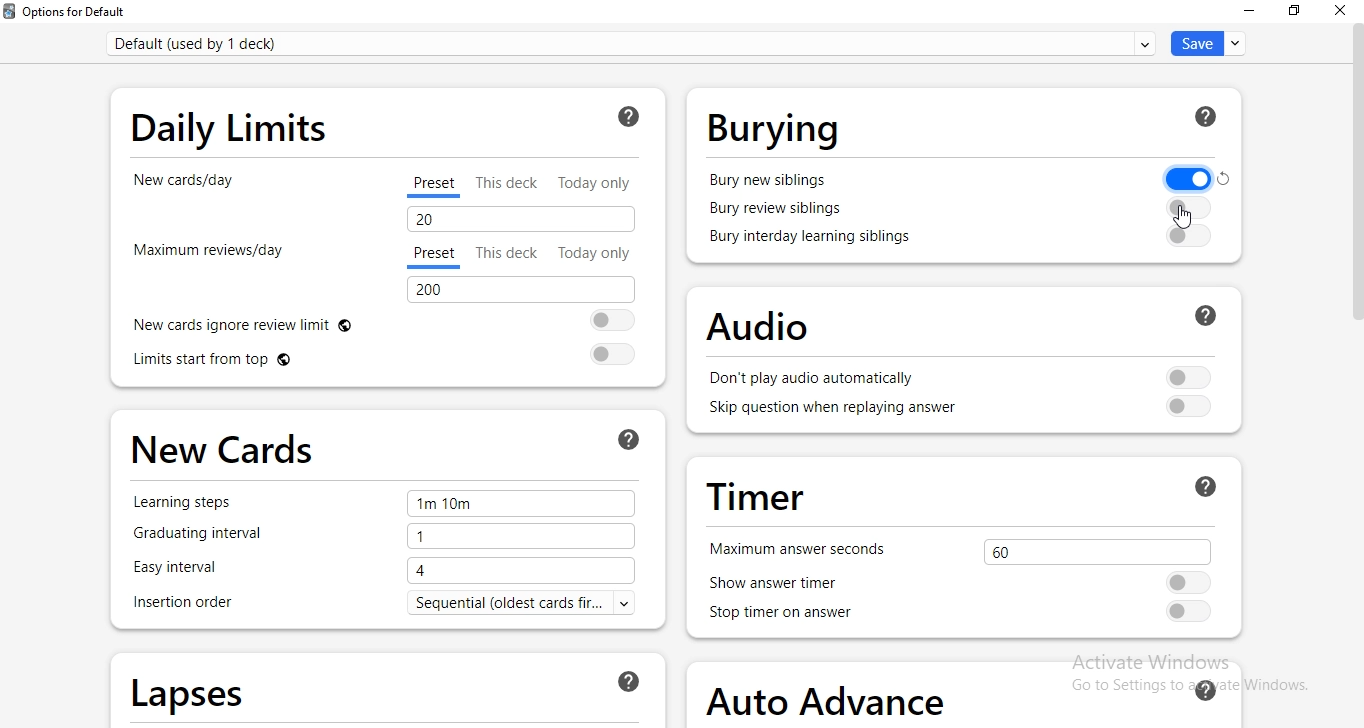 The image size is (1364, 728). Describe the element at coordinates (519, 219) in the screenshot. I see `20` at that location.